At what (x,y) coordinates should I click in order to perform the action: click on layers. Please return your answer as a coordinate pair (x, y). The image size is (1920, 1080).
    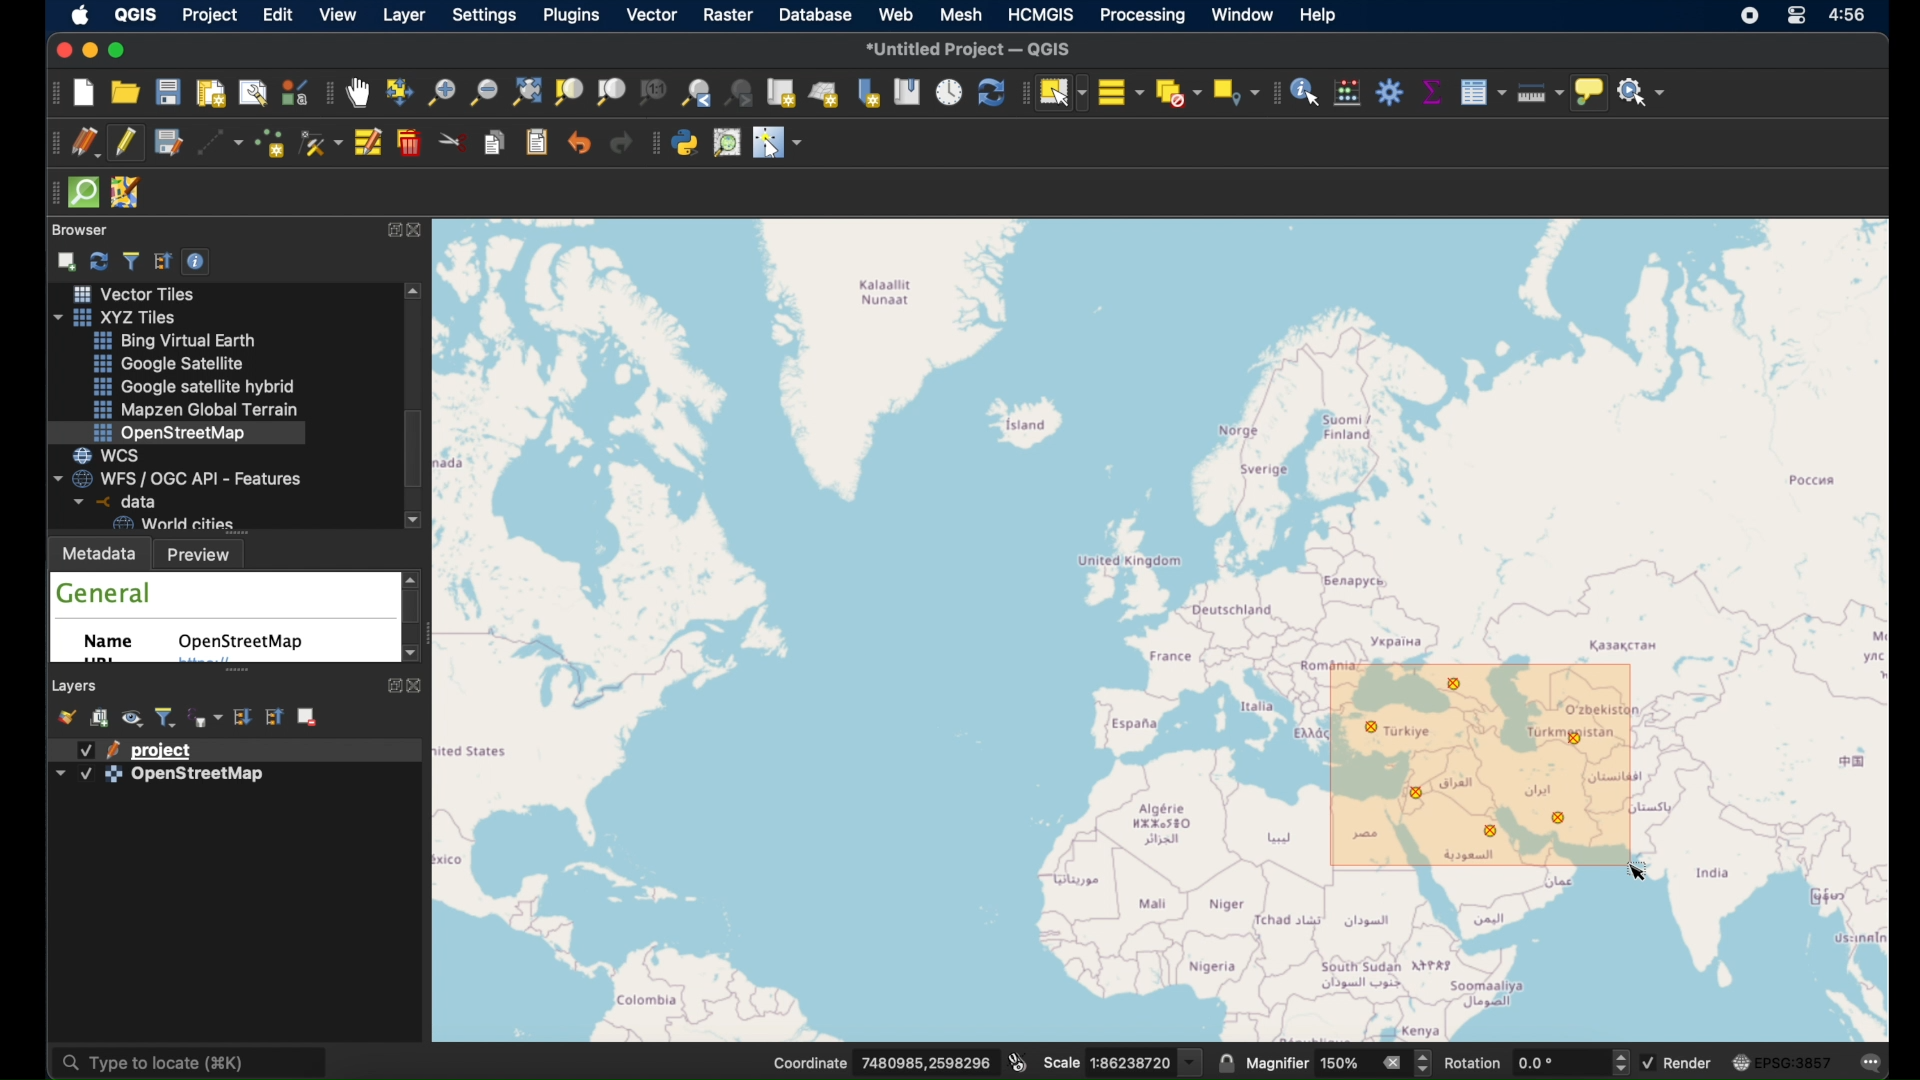
    Looking at the image, I should click on (76, 685).